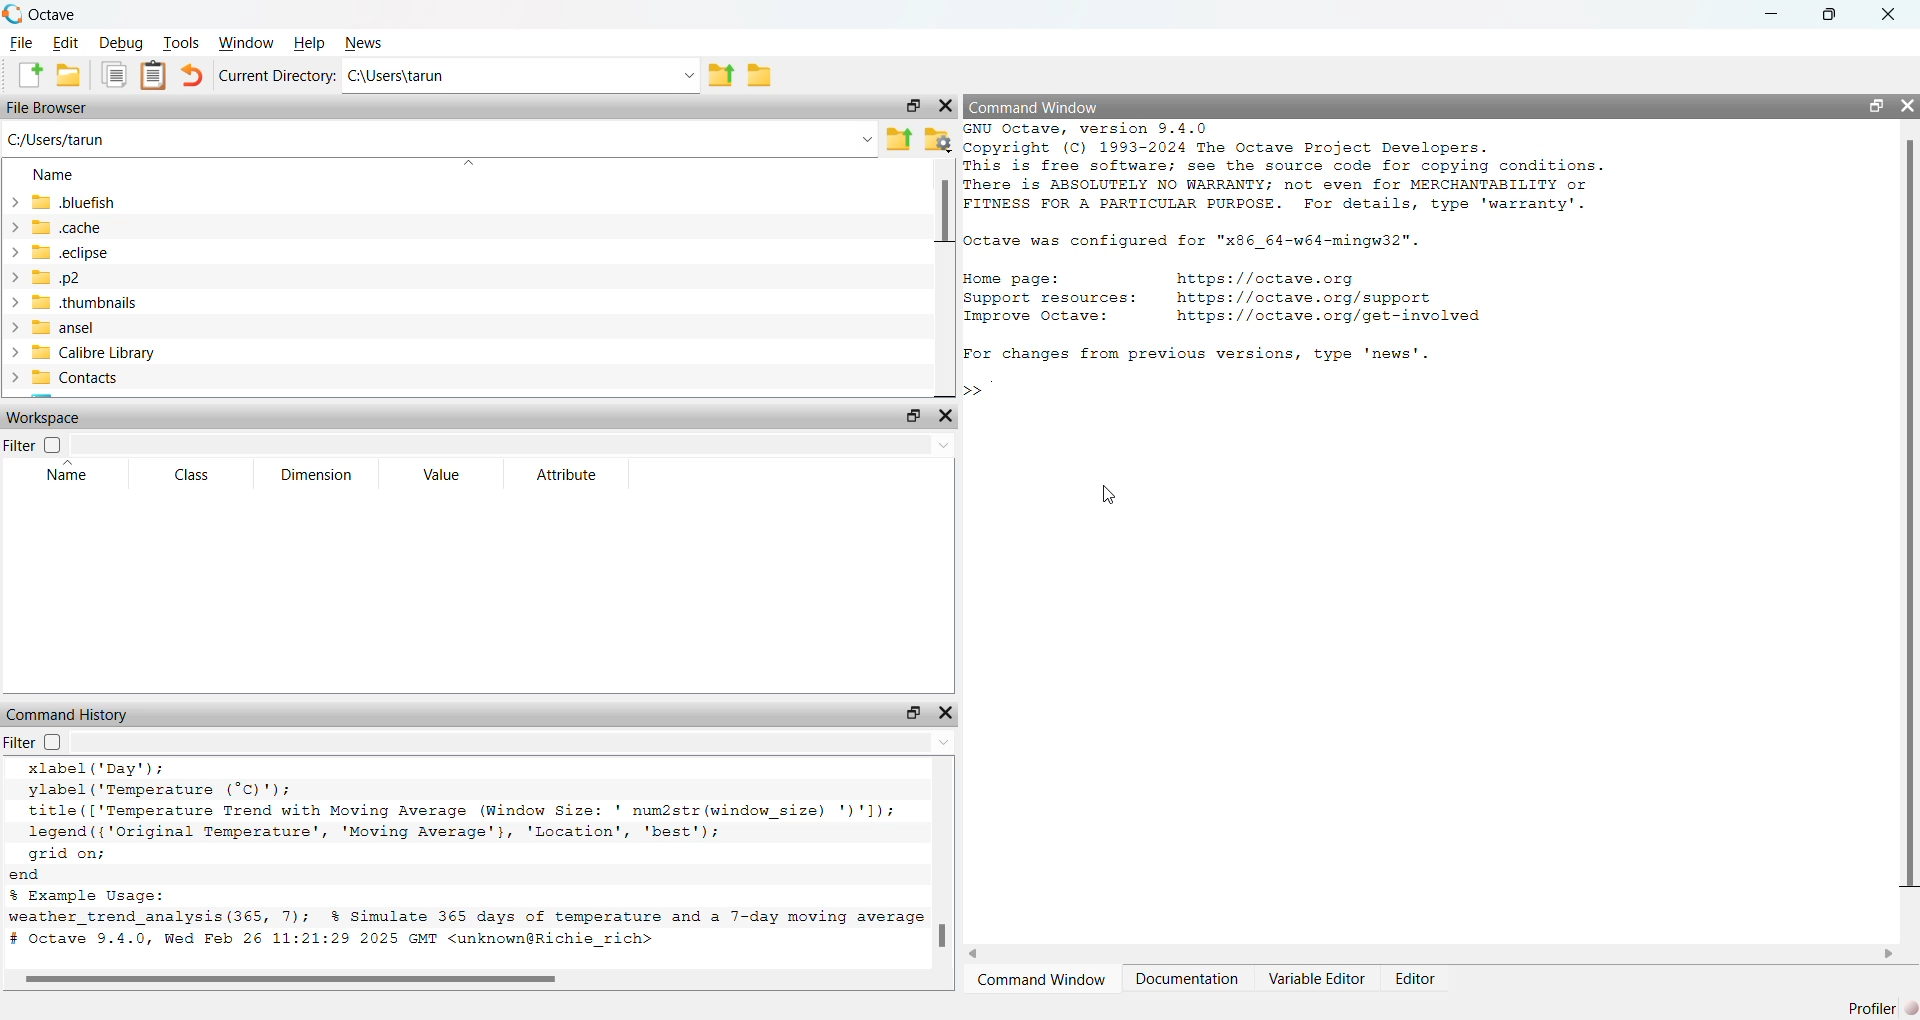  What do you see at coordinates (1188, 979) in the screenshot?
I see `Documentation` at bounding box center [1188, 979].